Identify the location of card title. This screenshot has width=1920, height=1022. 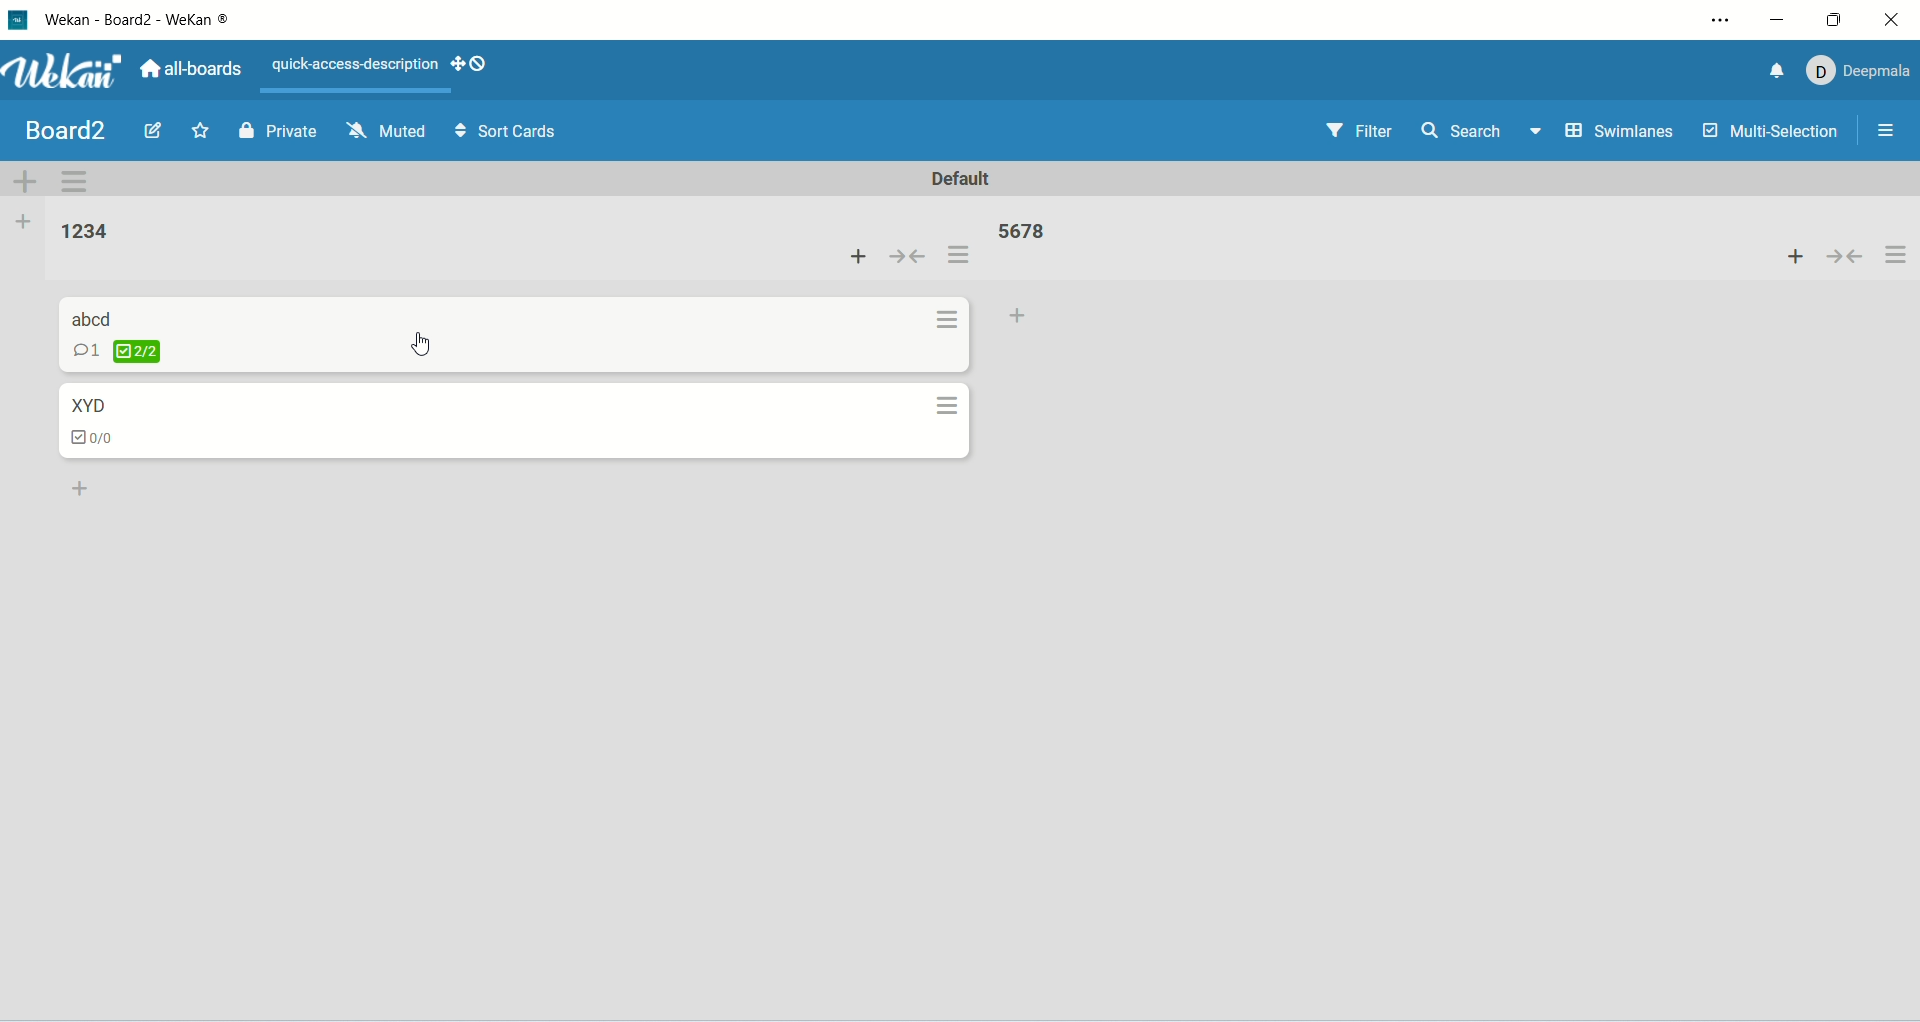
(94, 320).